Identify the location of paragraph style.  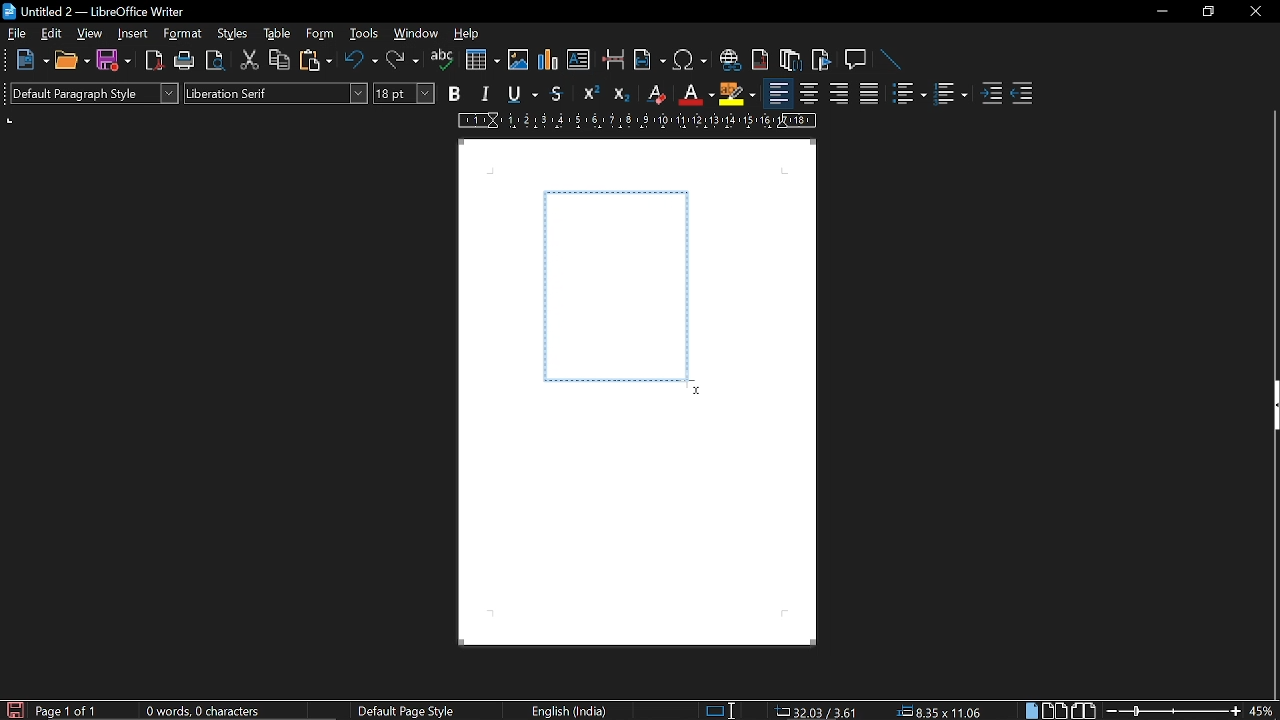
(94, 92).